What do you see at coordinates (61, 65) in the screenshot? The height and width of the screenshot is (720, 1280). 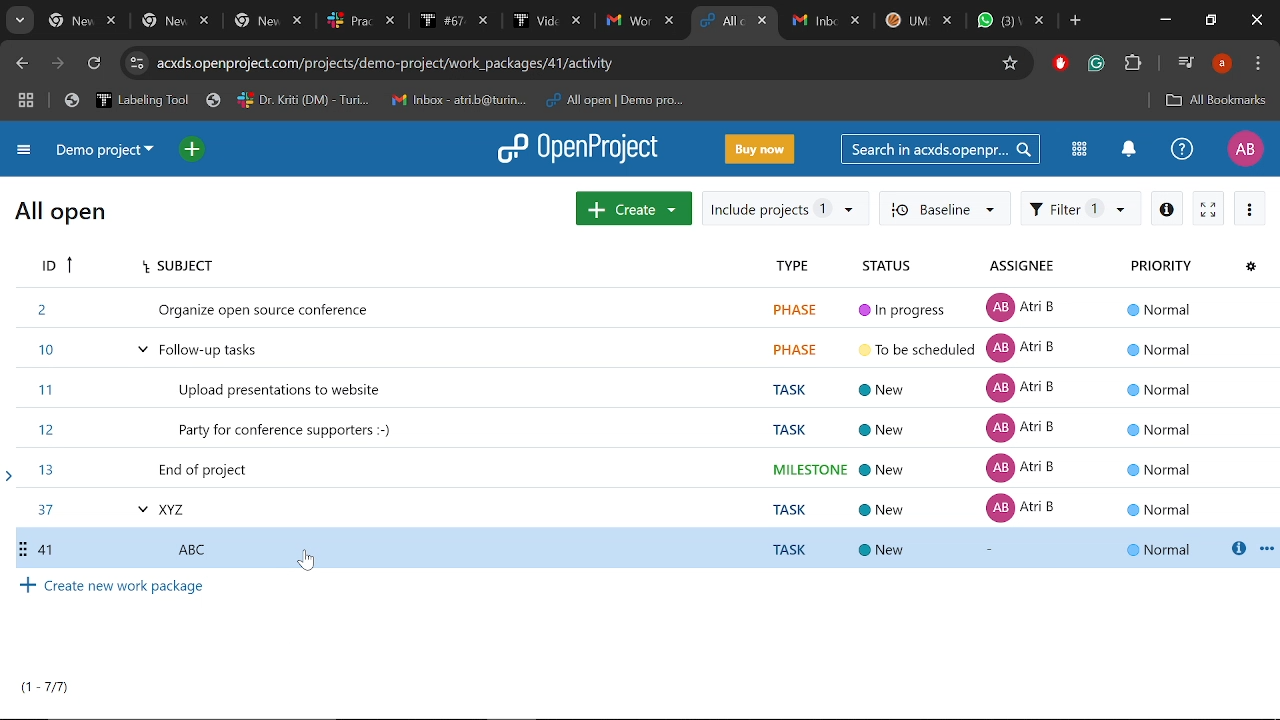 I see `Next page` at bounding box center [61, 65].